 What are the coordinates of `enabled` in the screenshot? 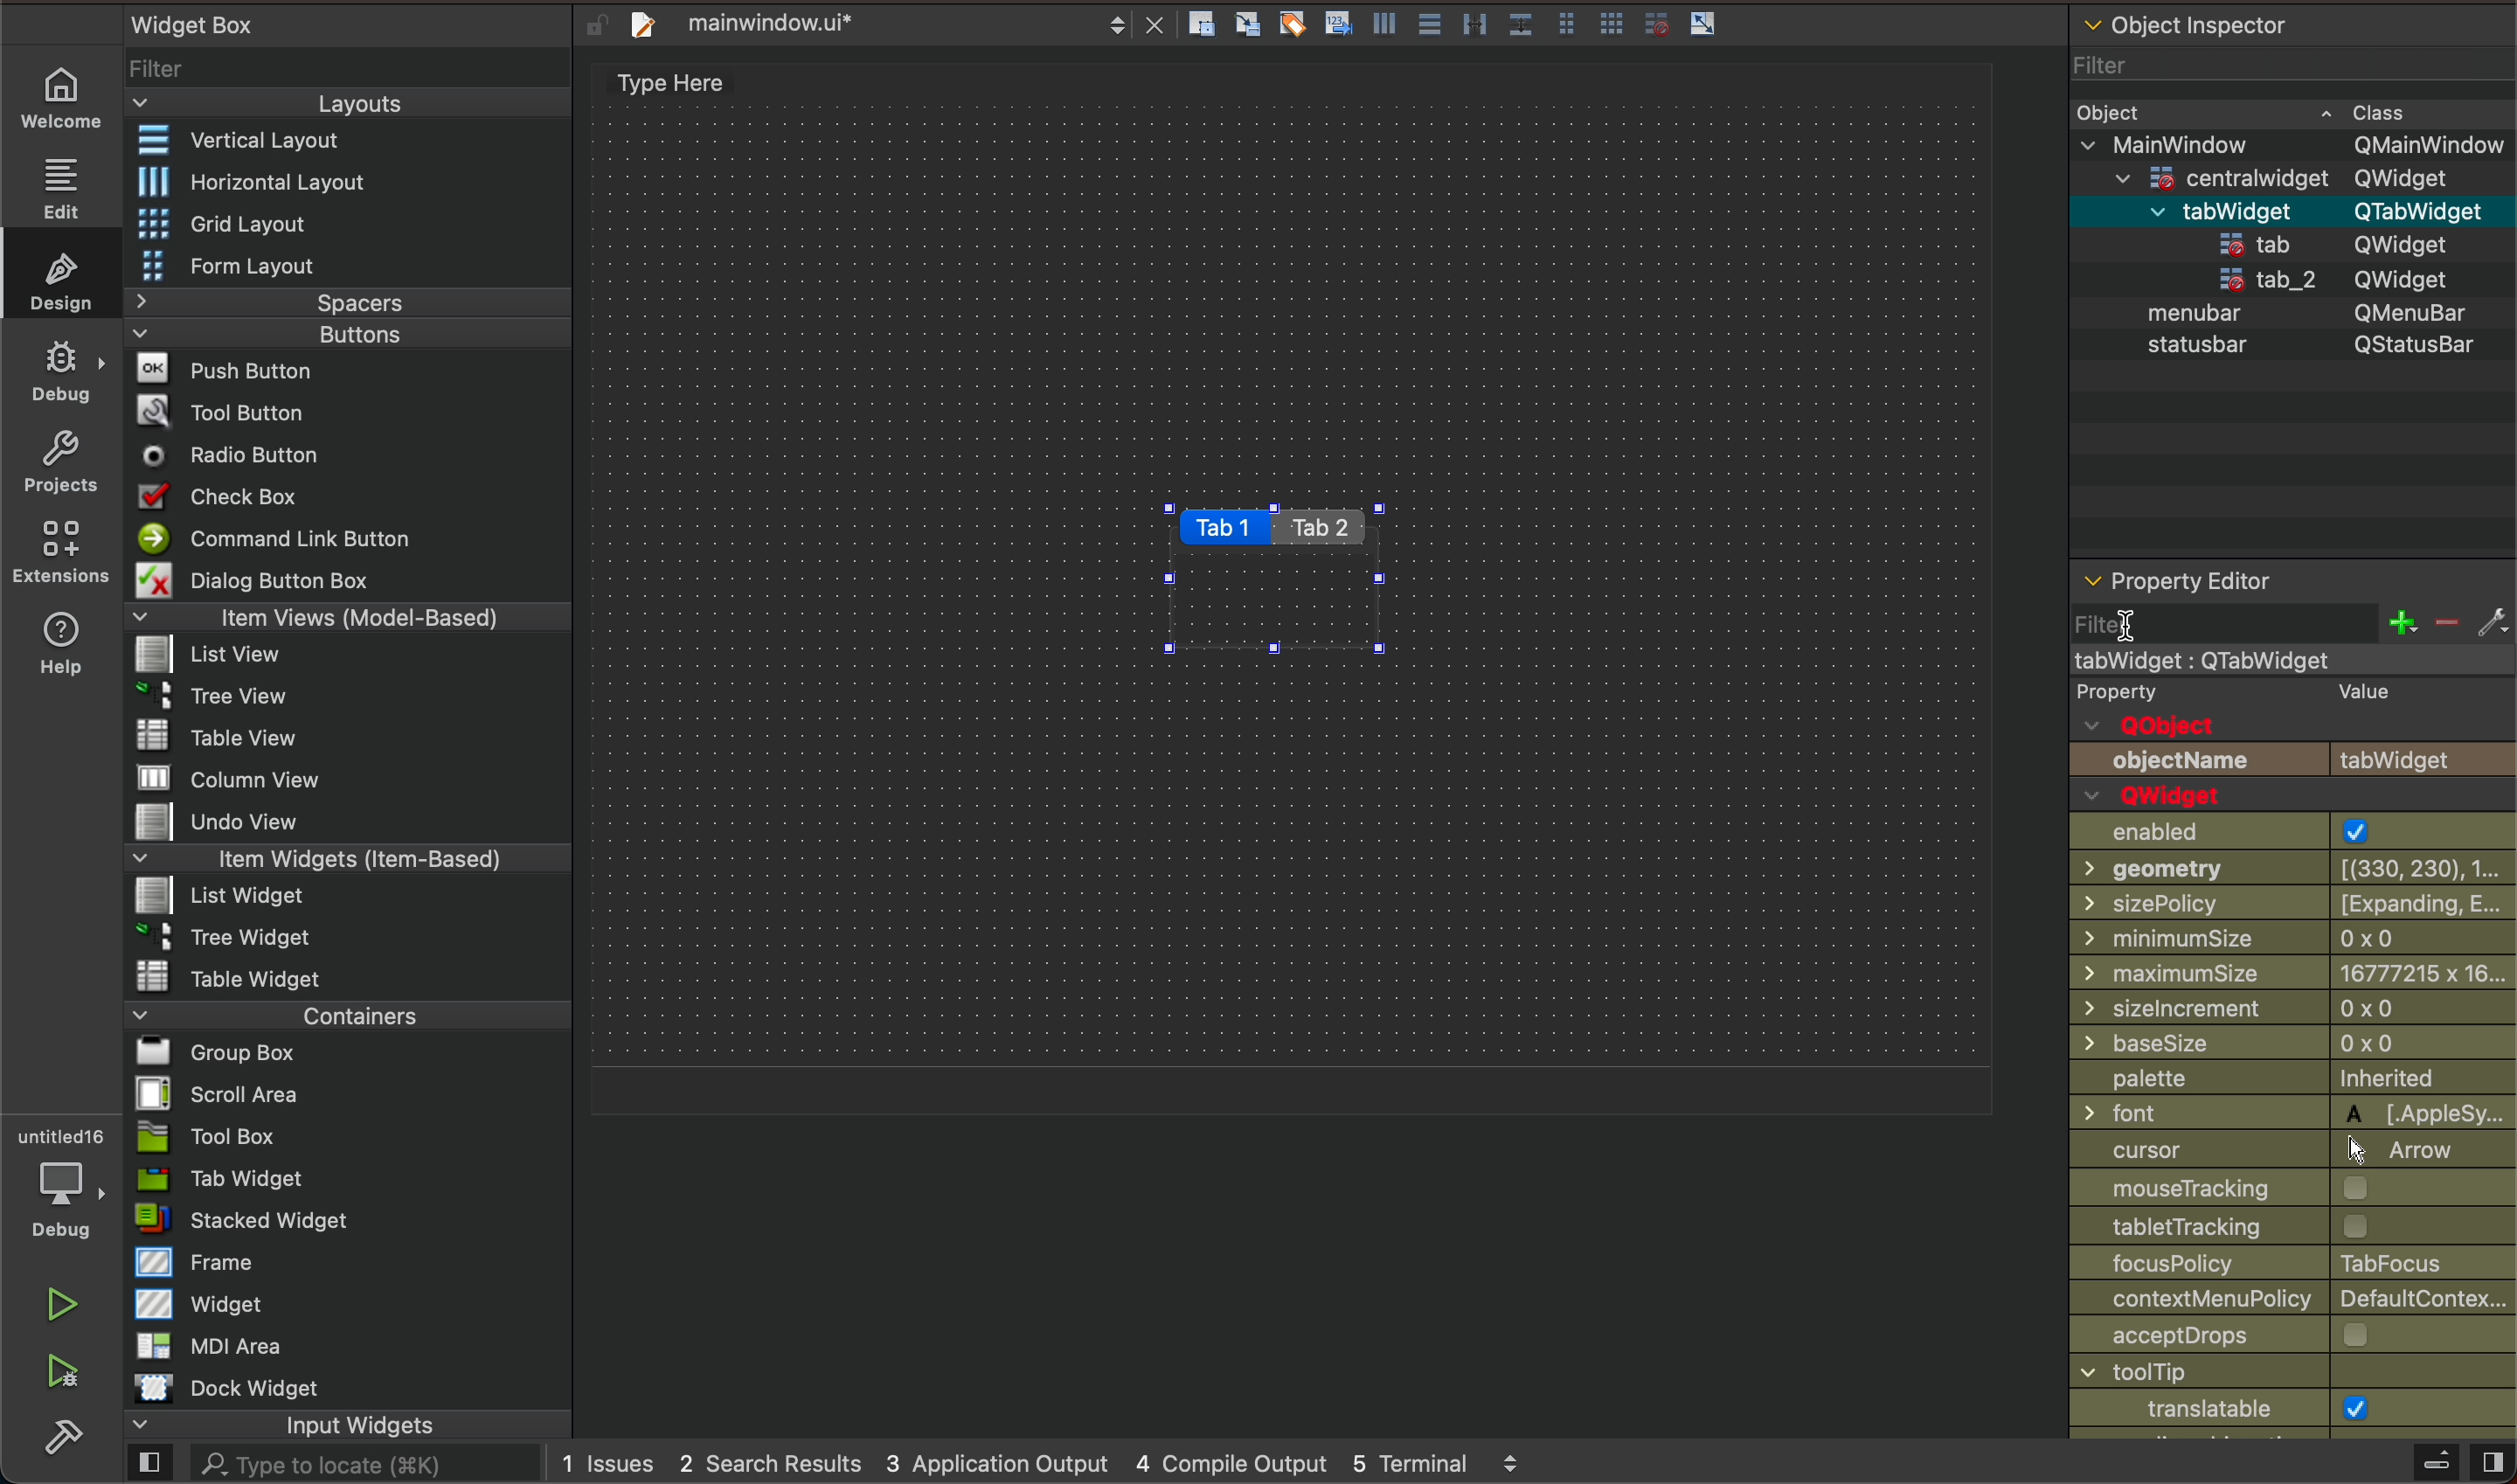 It's located at (2288, 831).